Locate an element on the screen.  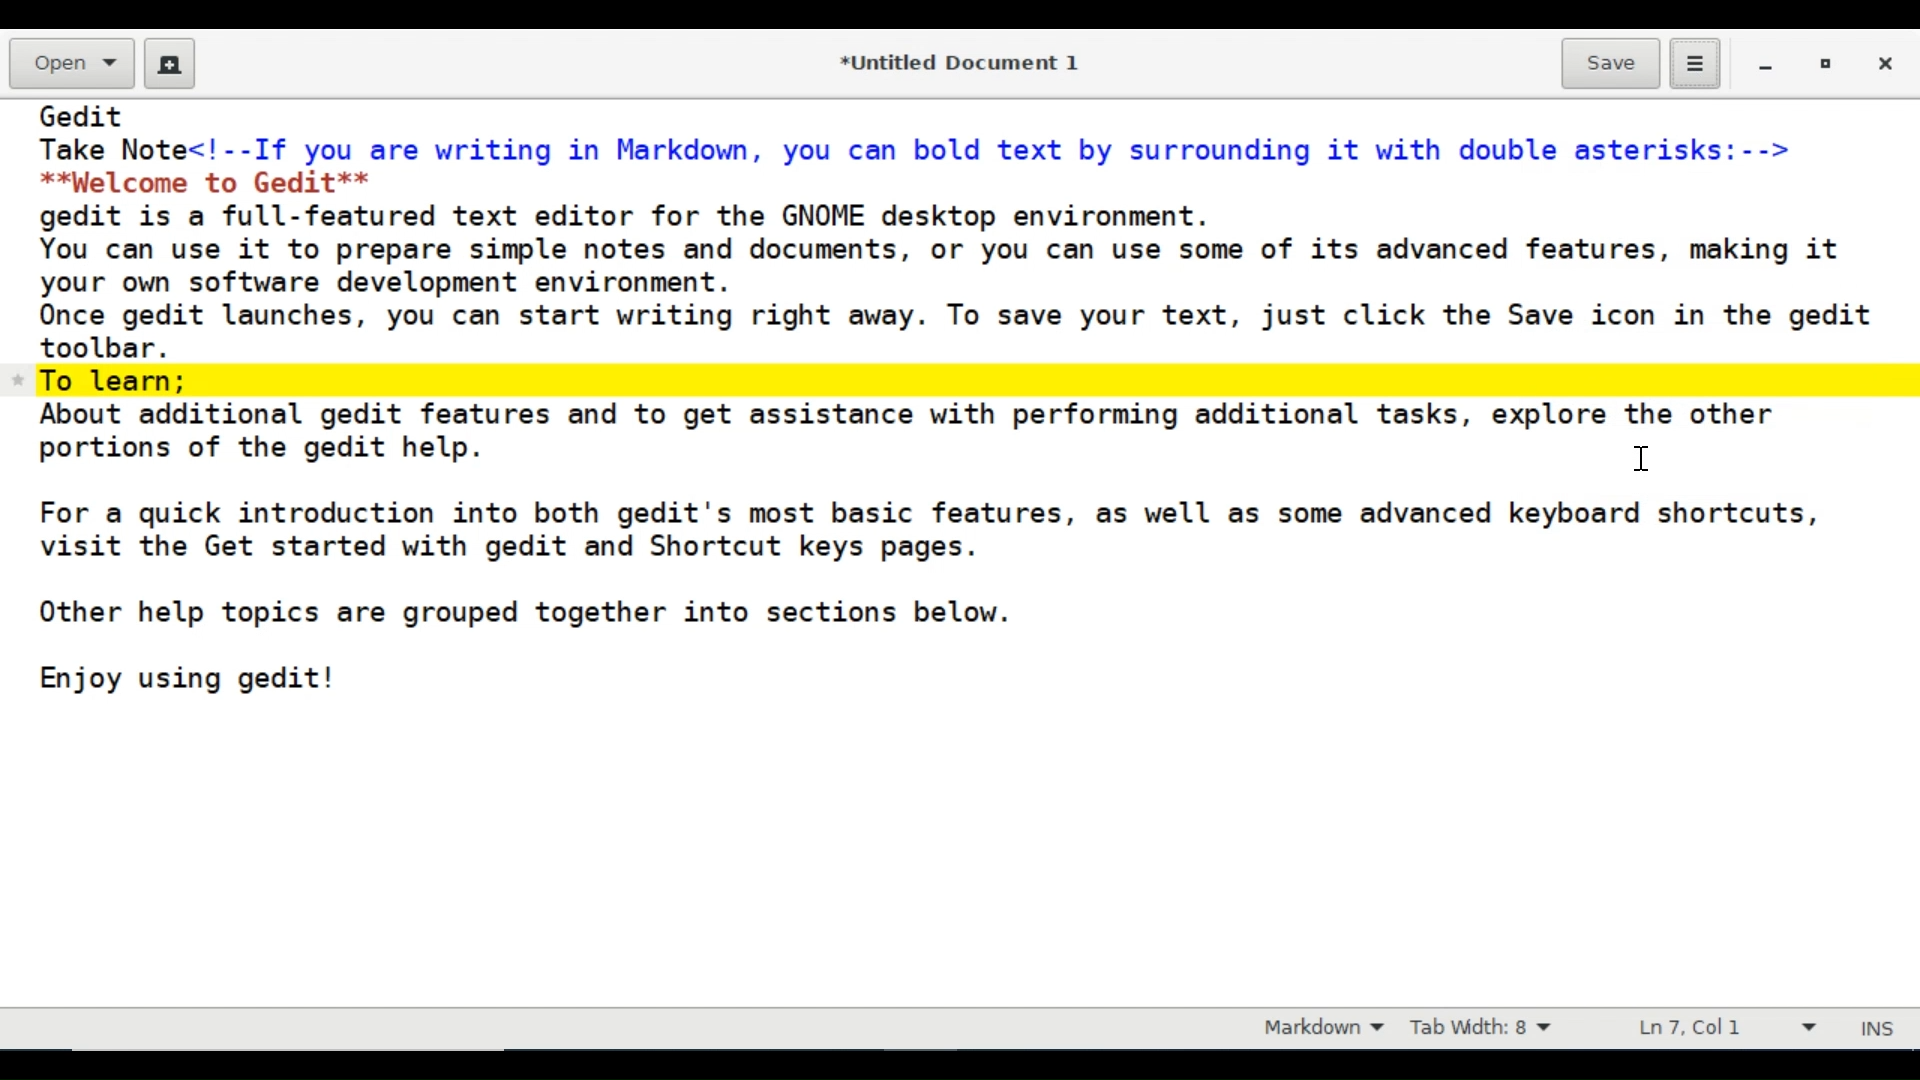
Open is located at coordinates (70, 64).